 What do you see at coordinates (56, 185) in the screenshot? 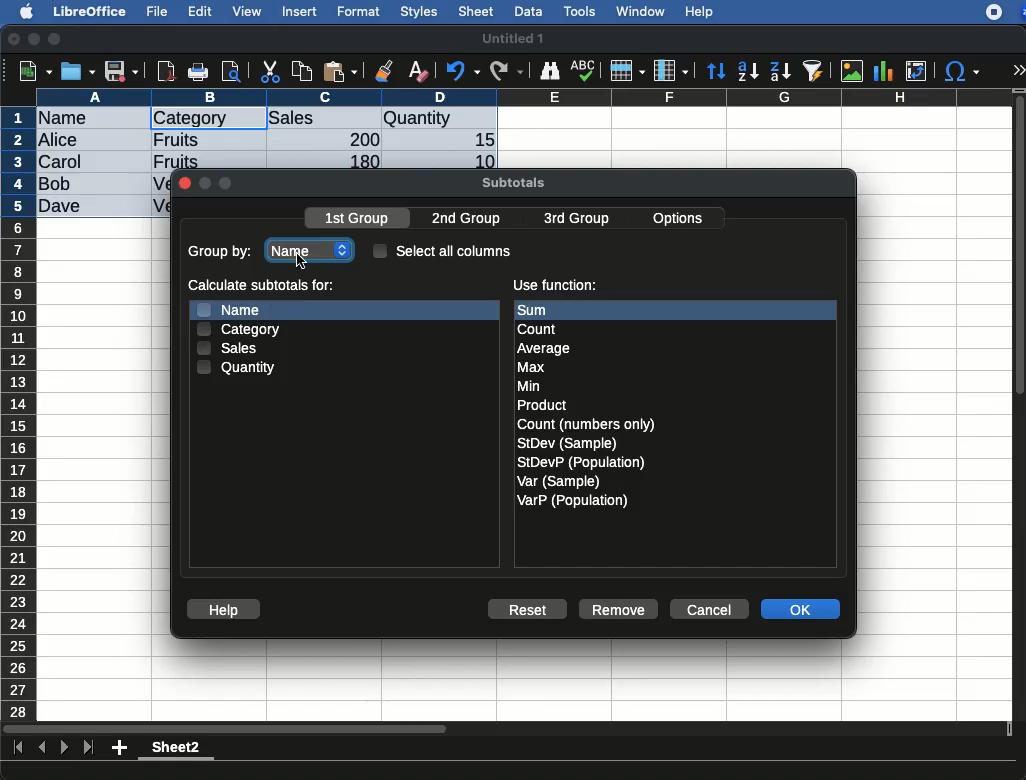
I see `Bob` at bounding box center [56, 185].